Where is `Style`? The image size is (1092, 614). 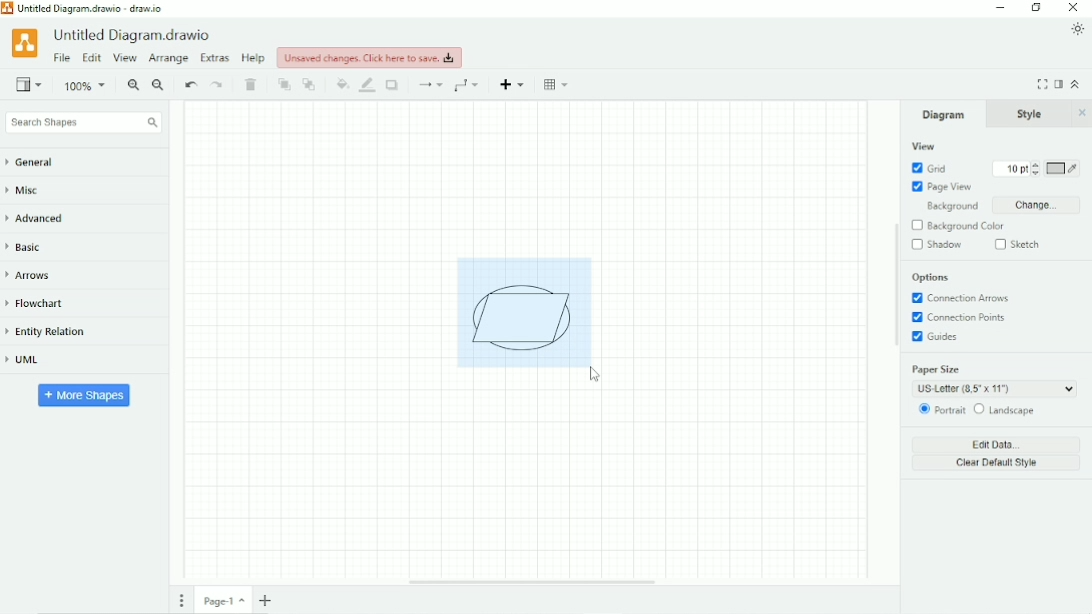 Style is located at coordinates (1032, 114).